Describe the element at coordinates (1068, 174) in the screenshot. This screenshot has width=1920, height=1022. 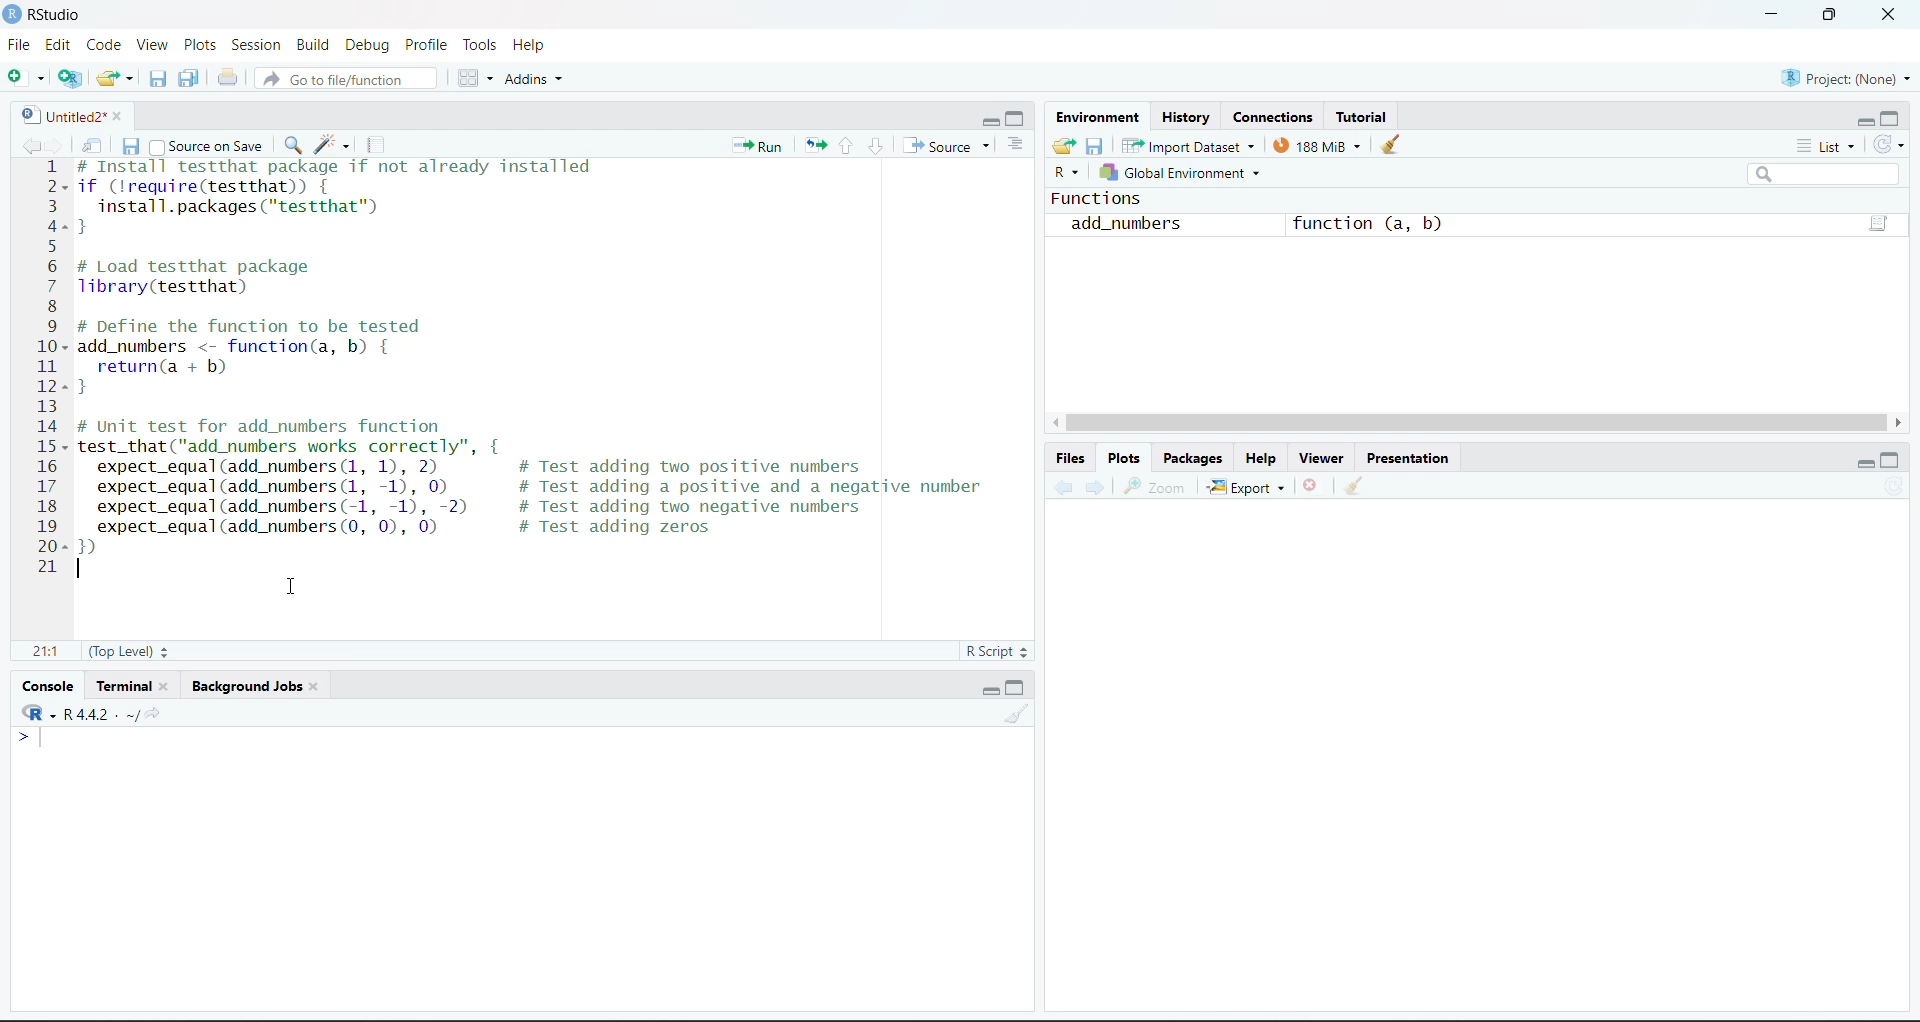
I see `R` at that location.